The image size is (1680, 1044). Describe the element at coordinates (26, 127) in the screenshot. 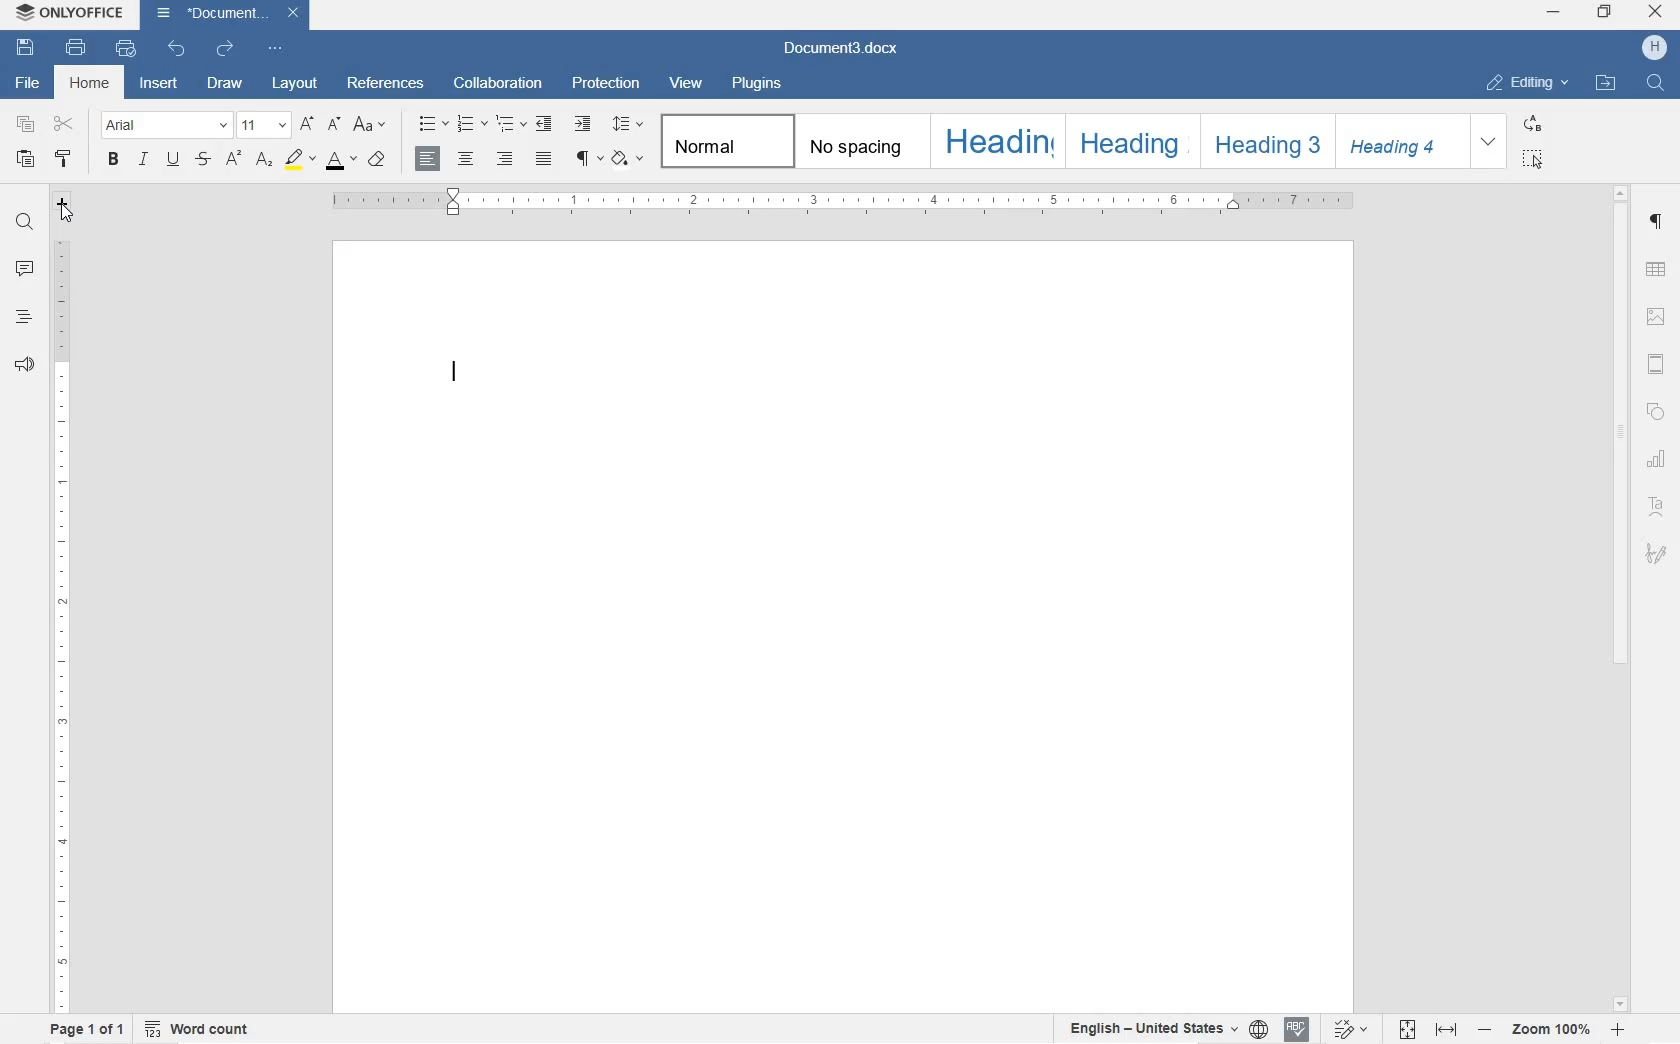

I see `COPY` at that location.